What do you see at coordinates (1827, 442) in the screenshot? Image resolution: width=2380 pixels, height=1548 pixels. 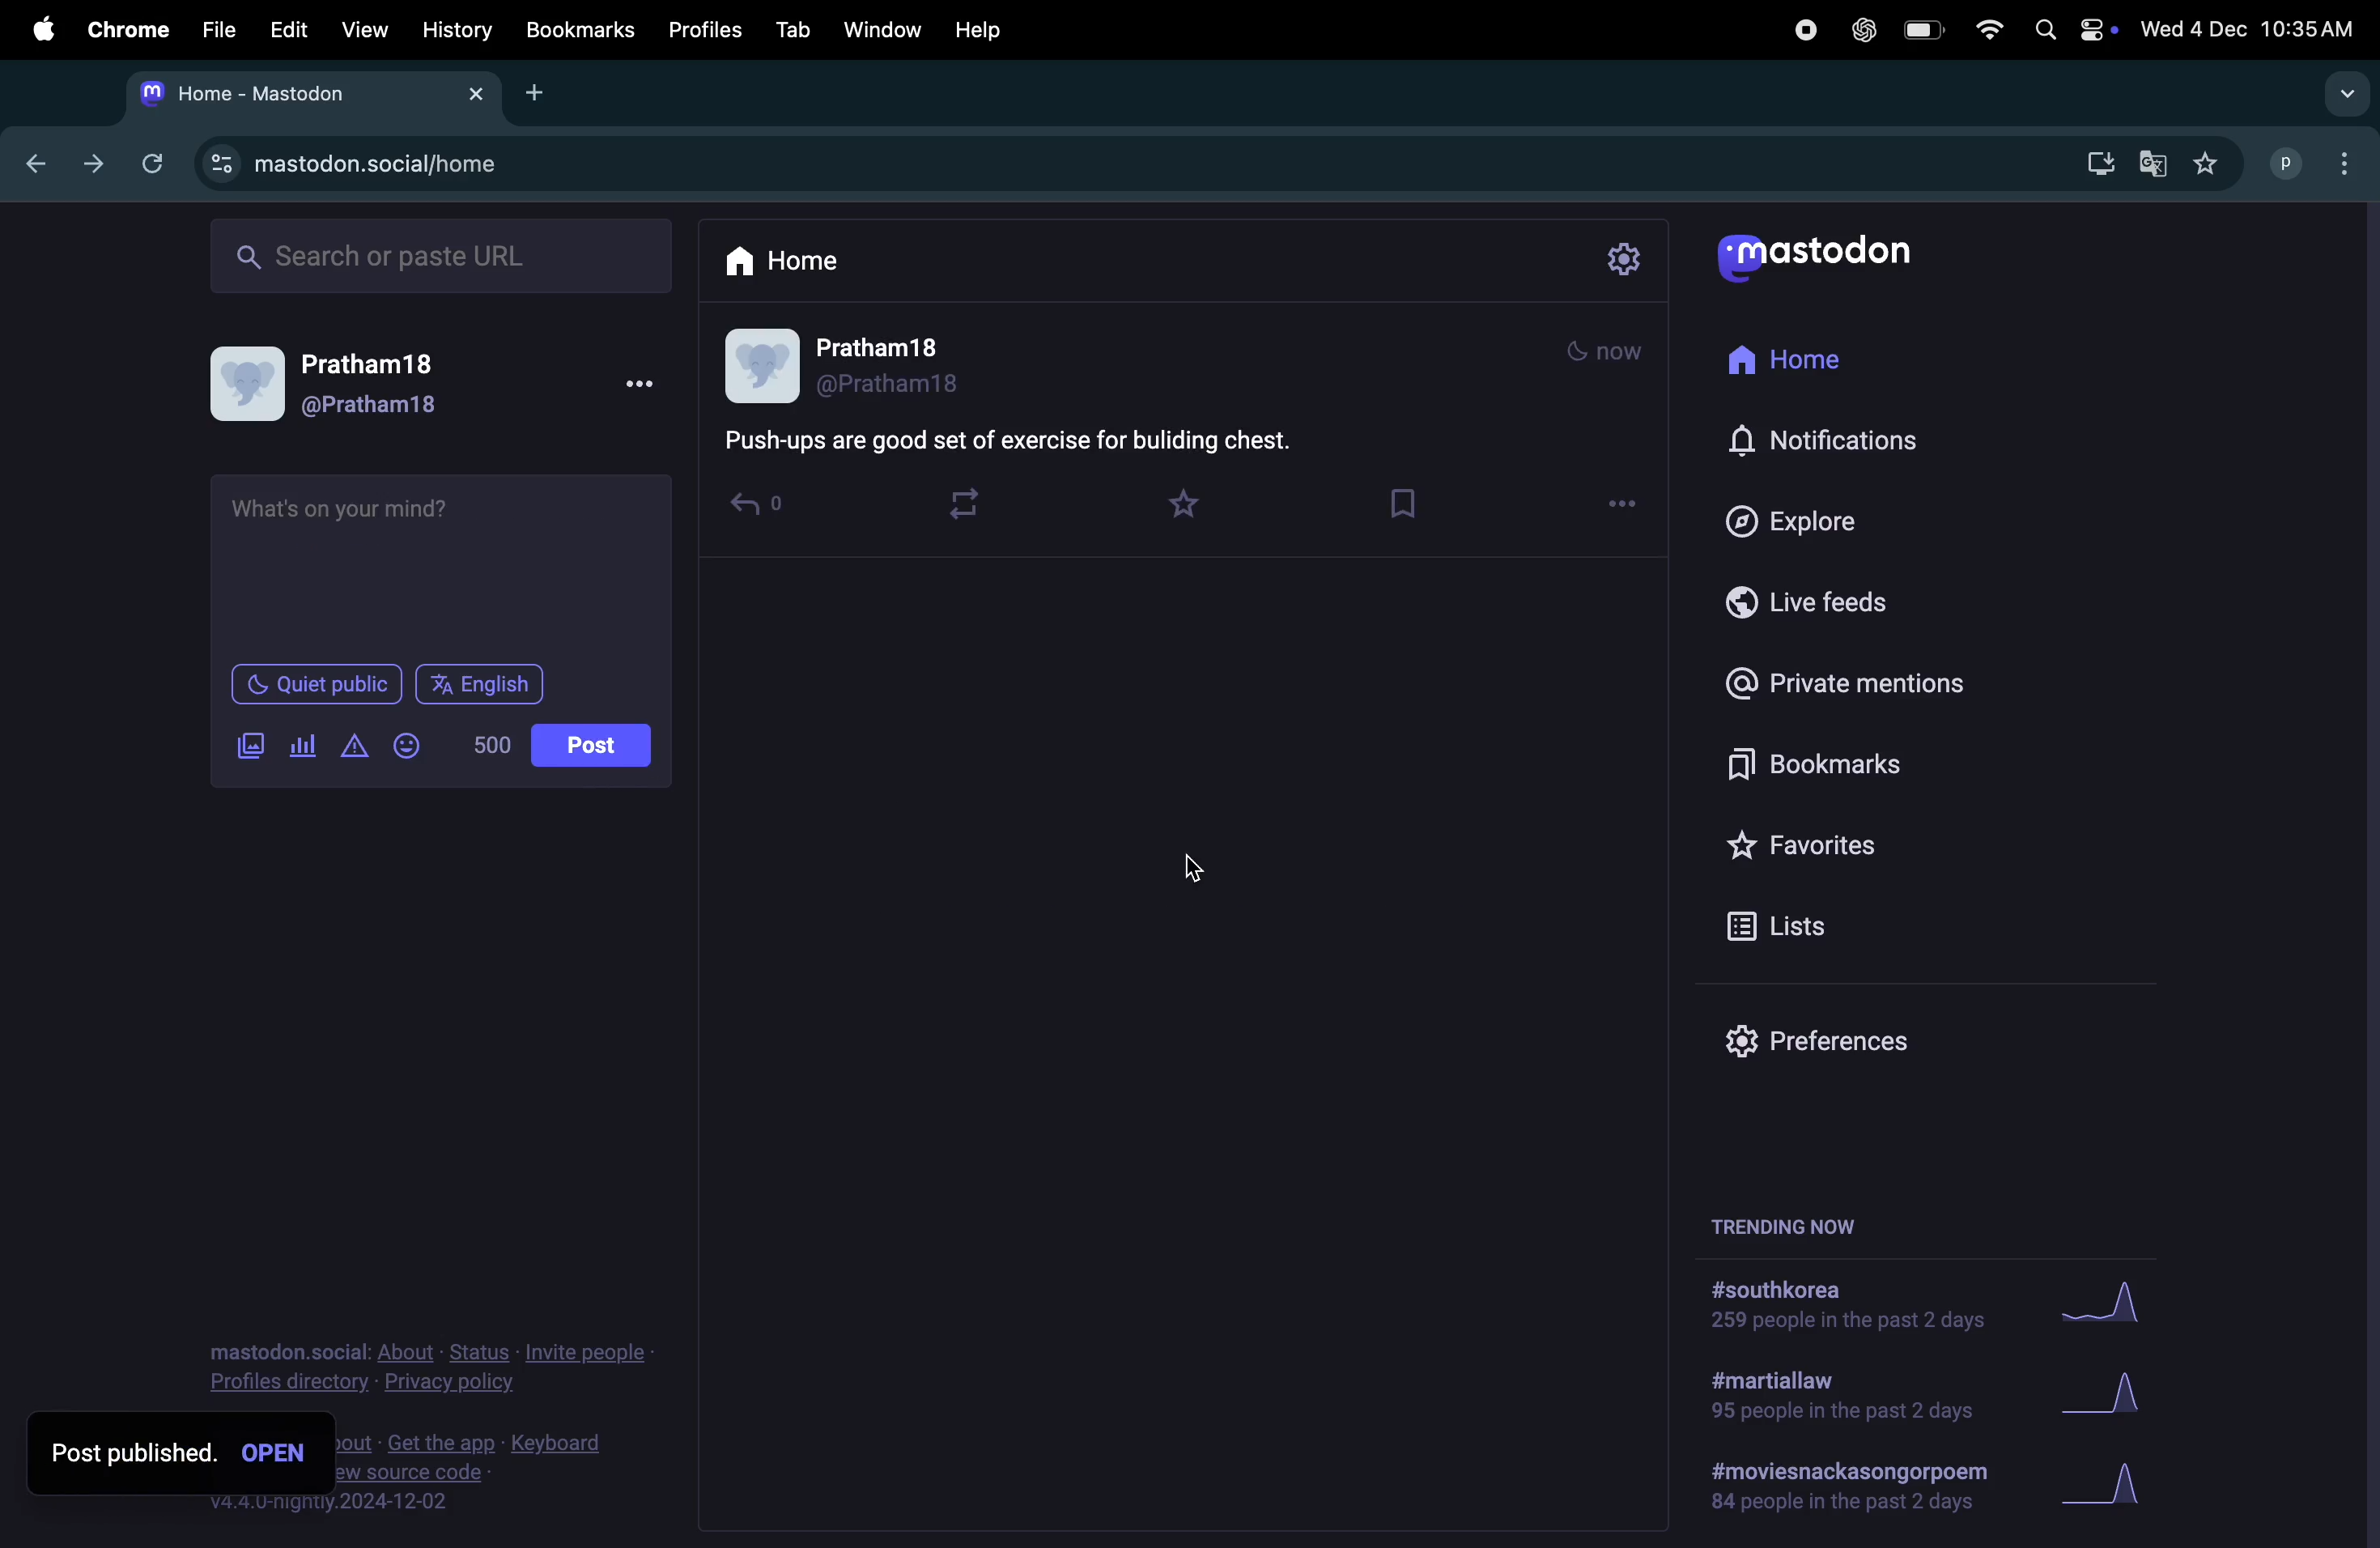 I see `Notifications` at bounding box center [1827, 442].